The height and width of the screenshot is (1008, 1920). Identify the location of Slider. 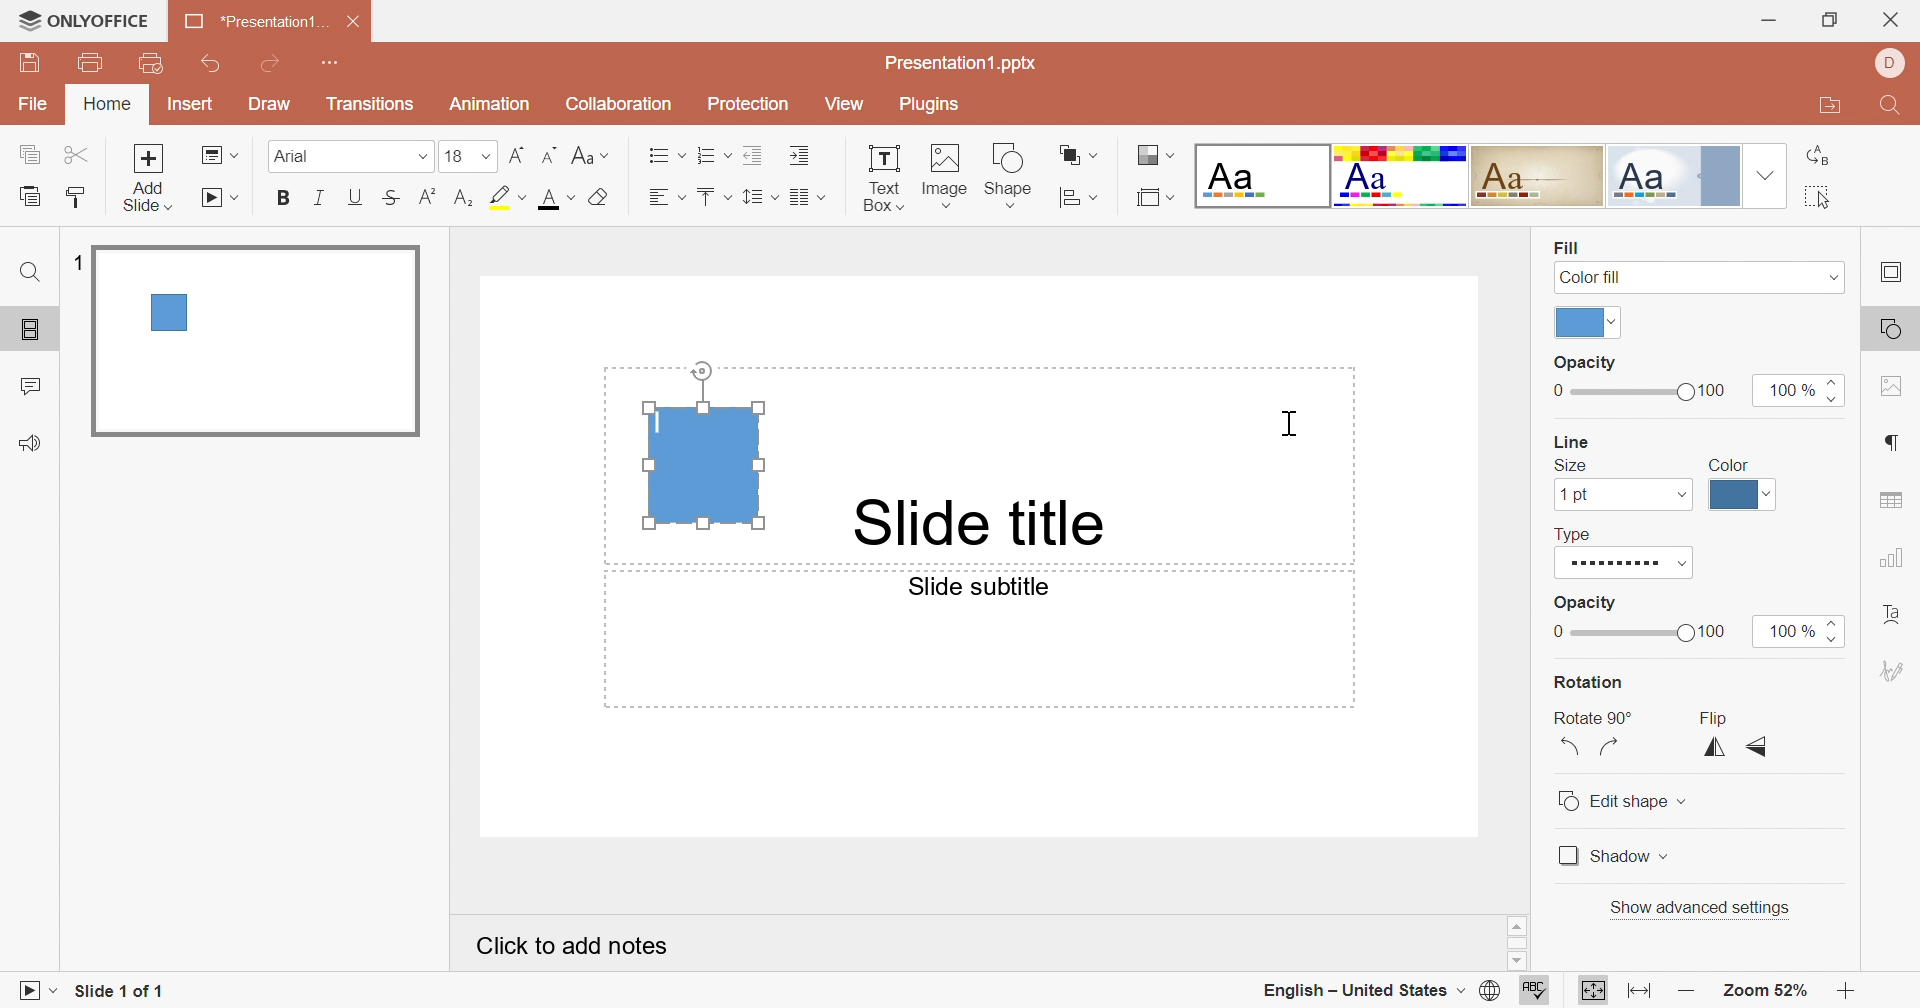
(1840, 389).